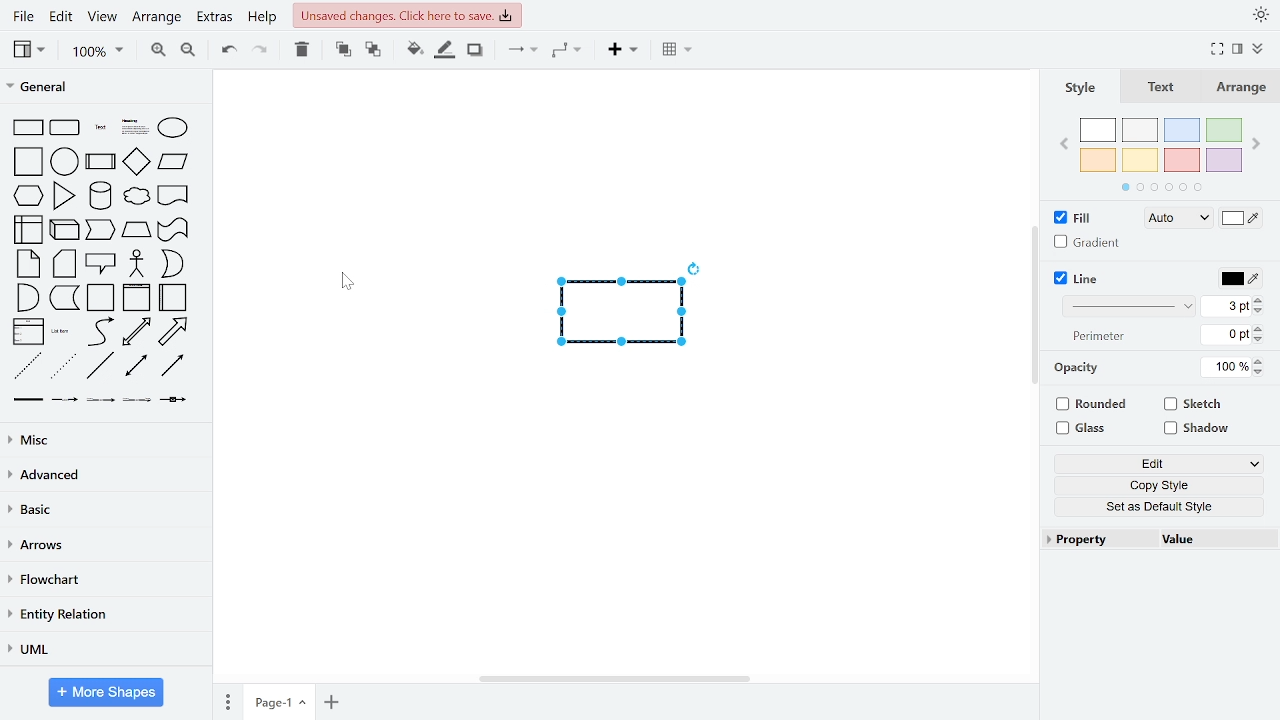 This screenshot has width=1280, height=720. What do you see at coordinates (1174, 220) in the screenshot?
I see `Fill style` at bounding box center [1174, 220].